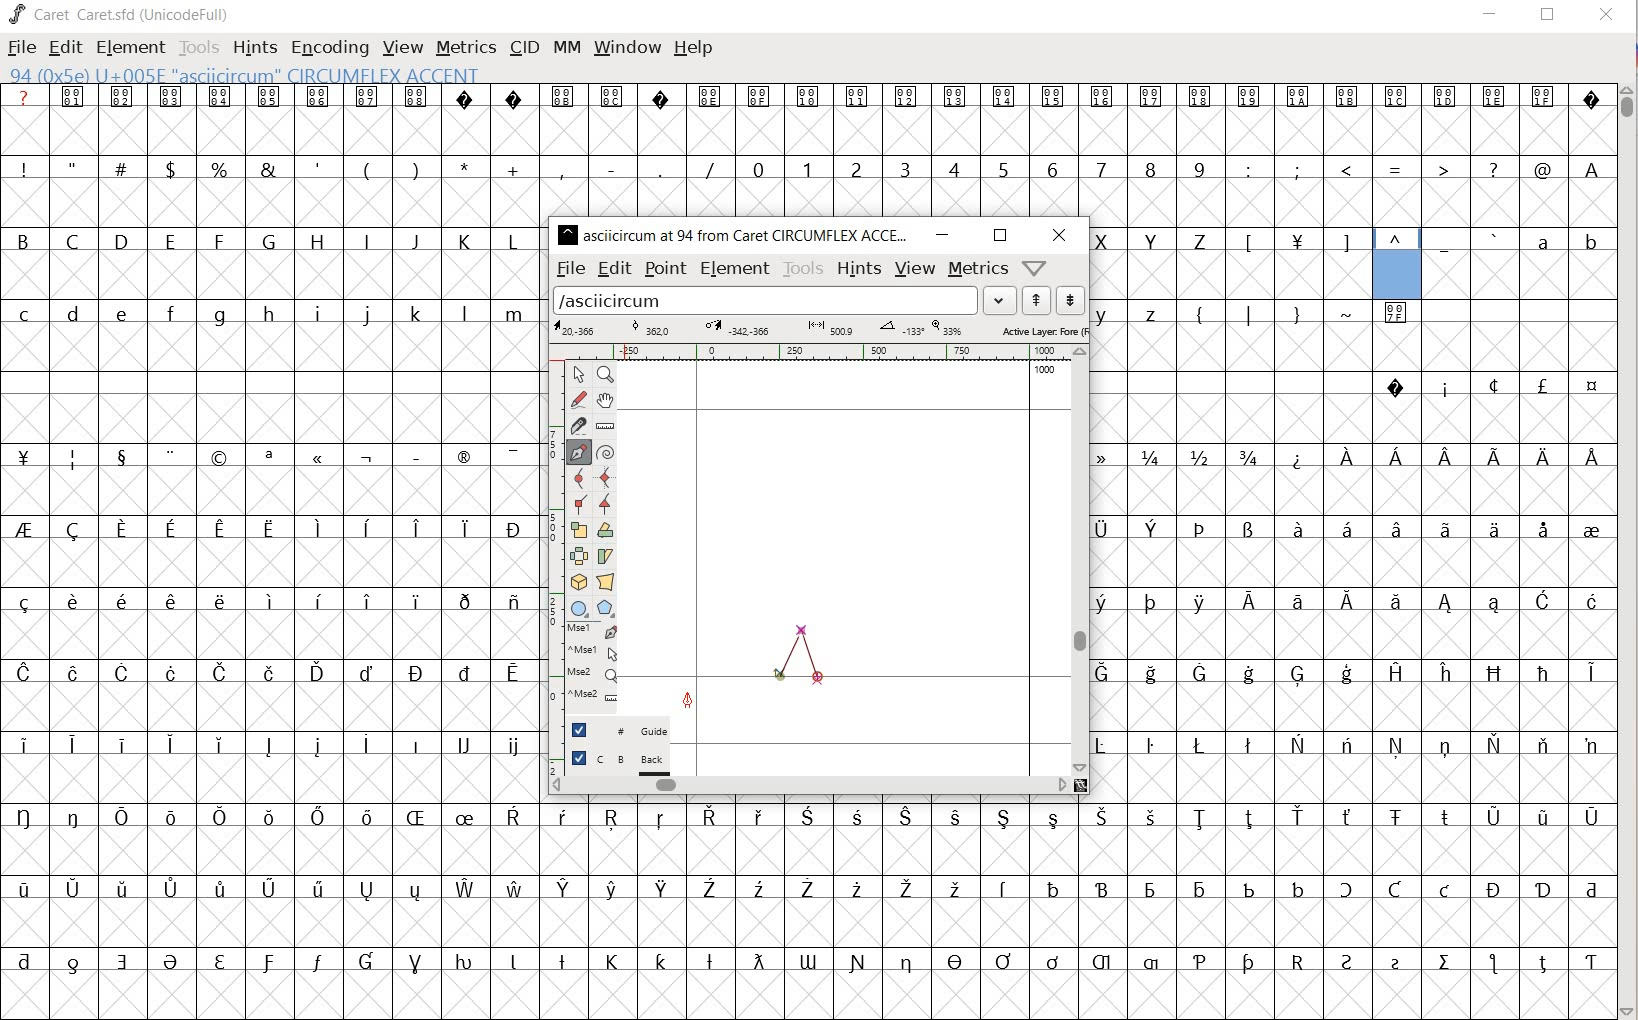  Describe the element at coordinates (580, 479) in the screenshot. I see `add a curve point` at that location.